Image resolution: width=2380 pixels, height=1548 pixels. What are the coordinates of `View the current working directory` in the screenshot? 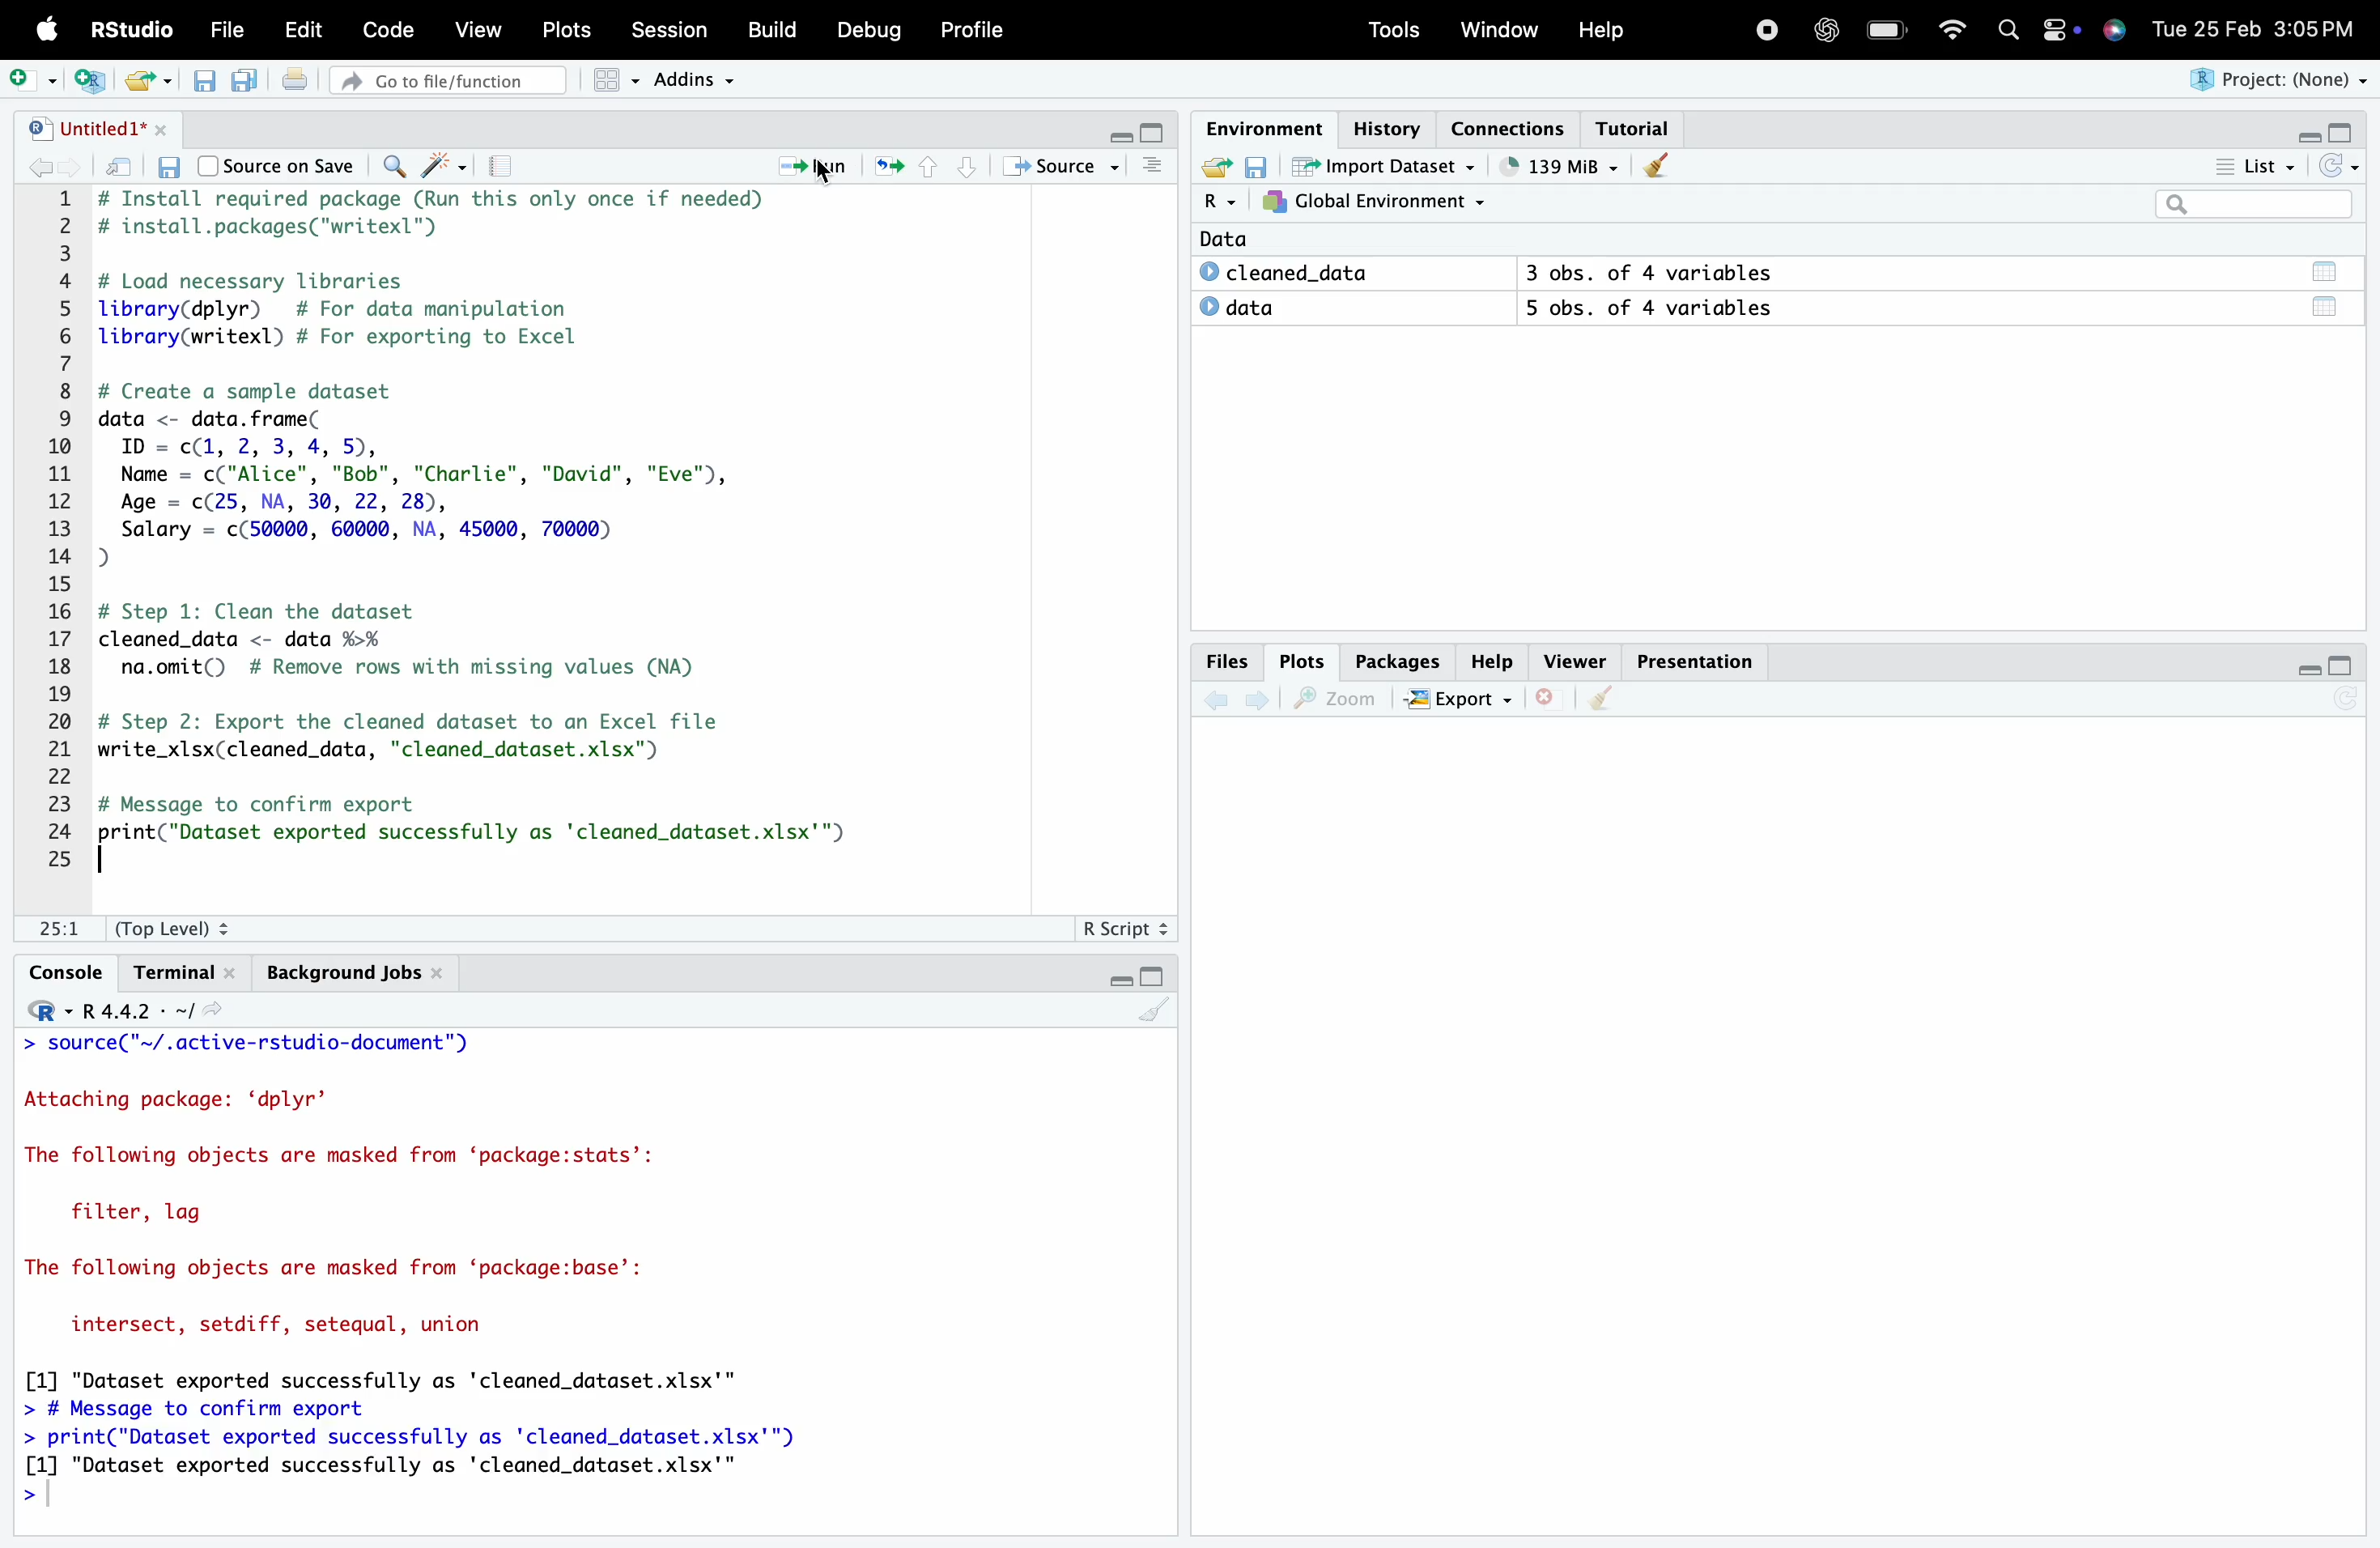 It's located at (217, 1008).